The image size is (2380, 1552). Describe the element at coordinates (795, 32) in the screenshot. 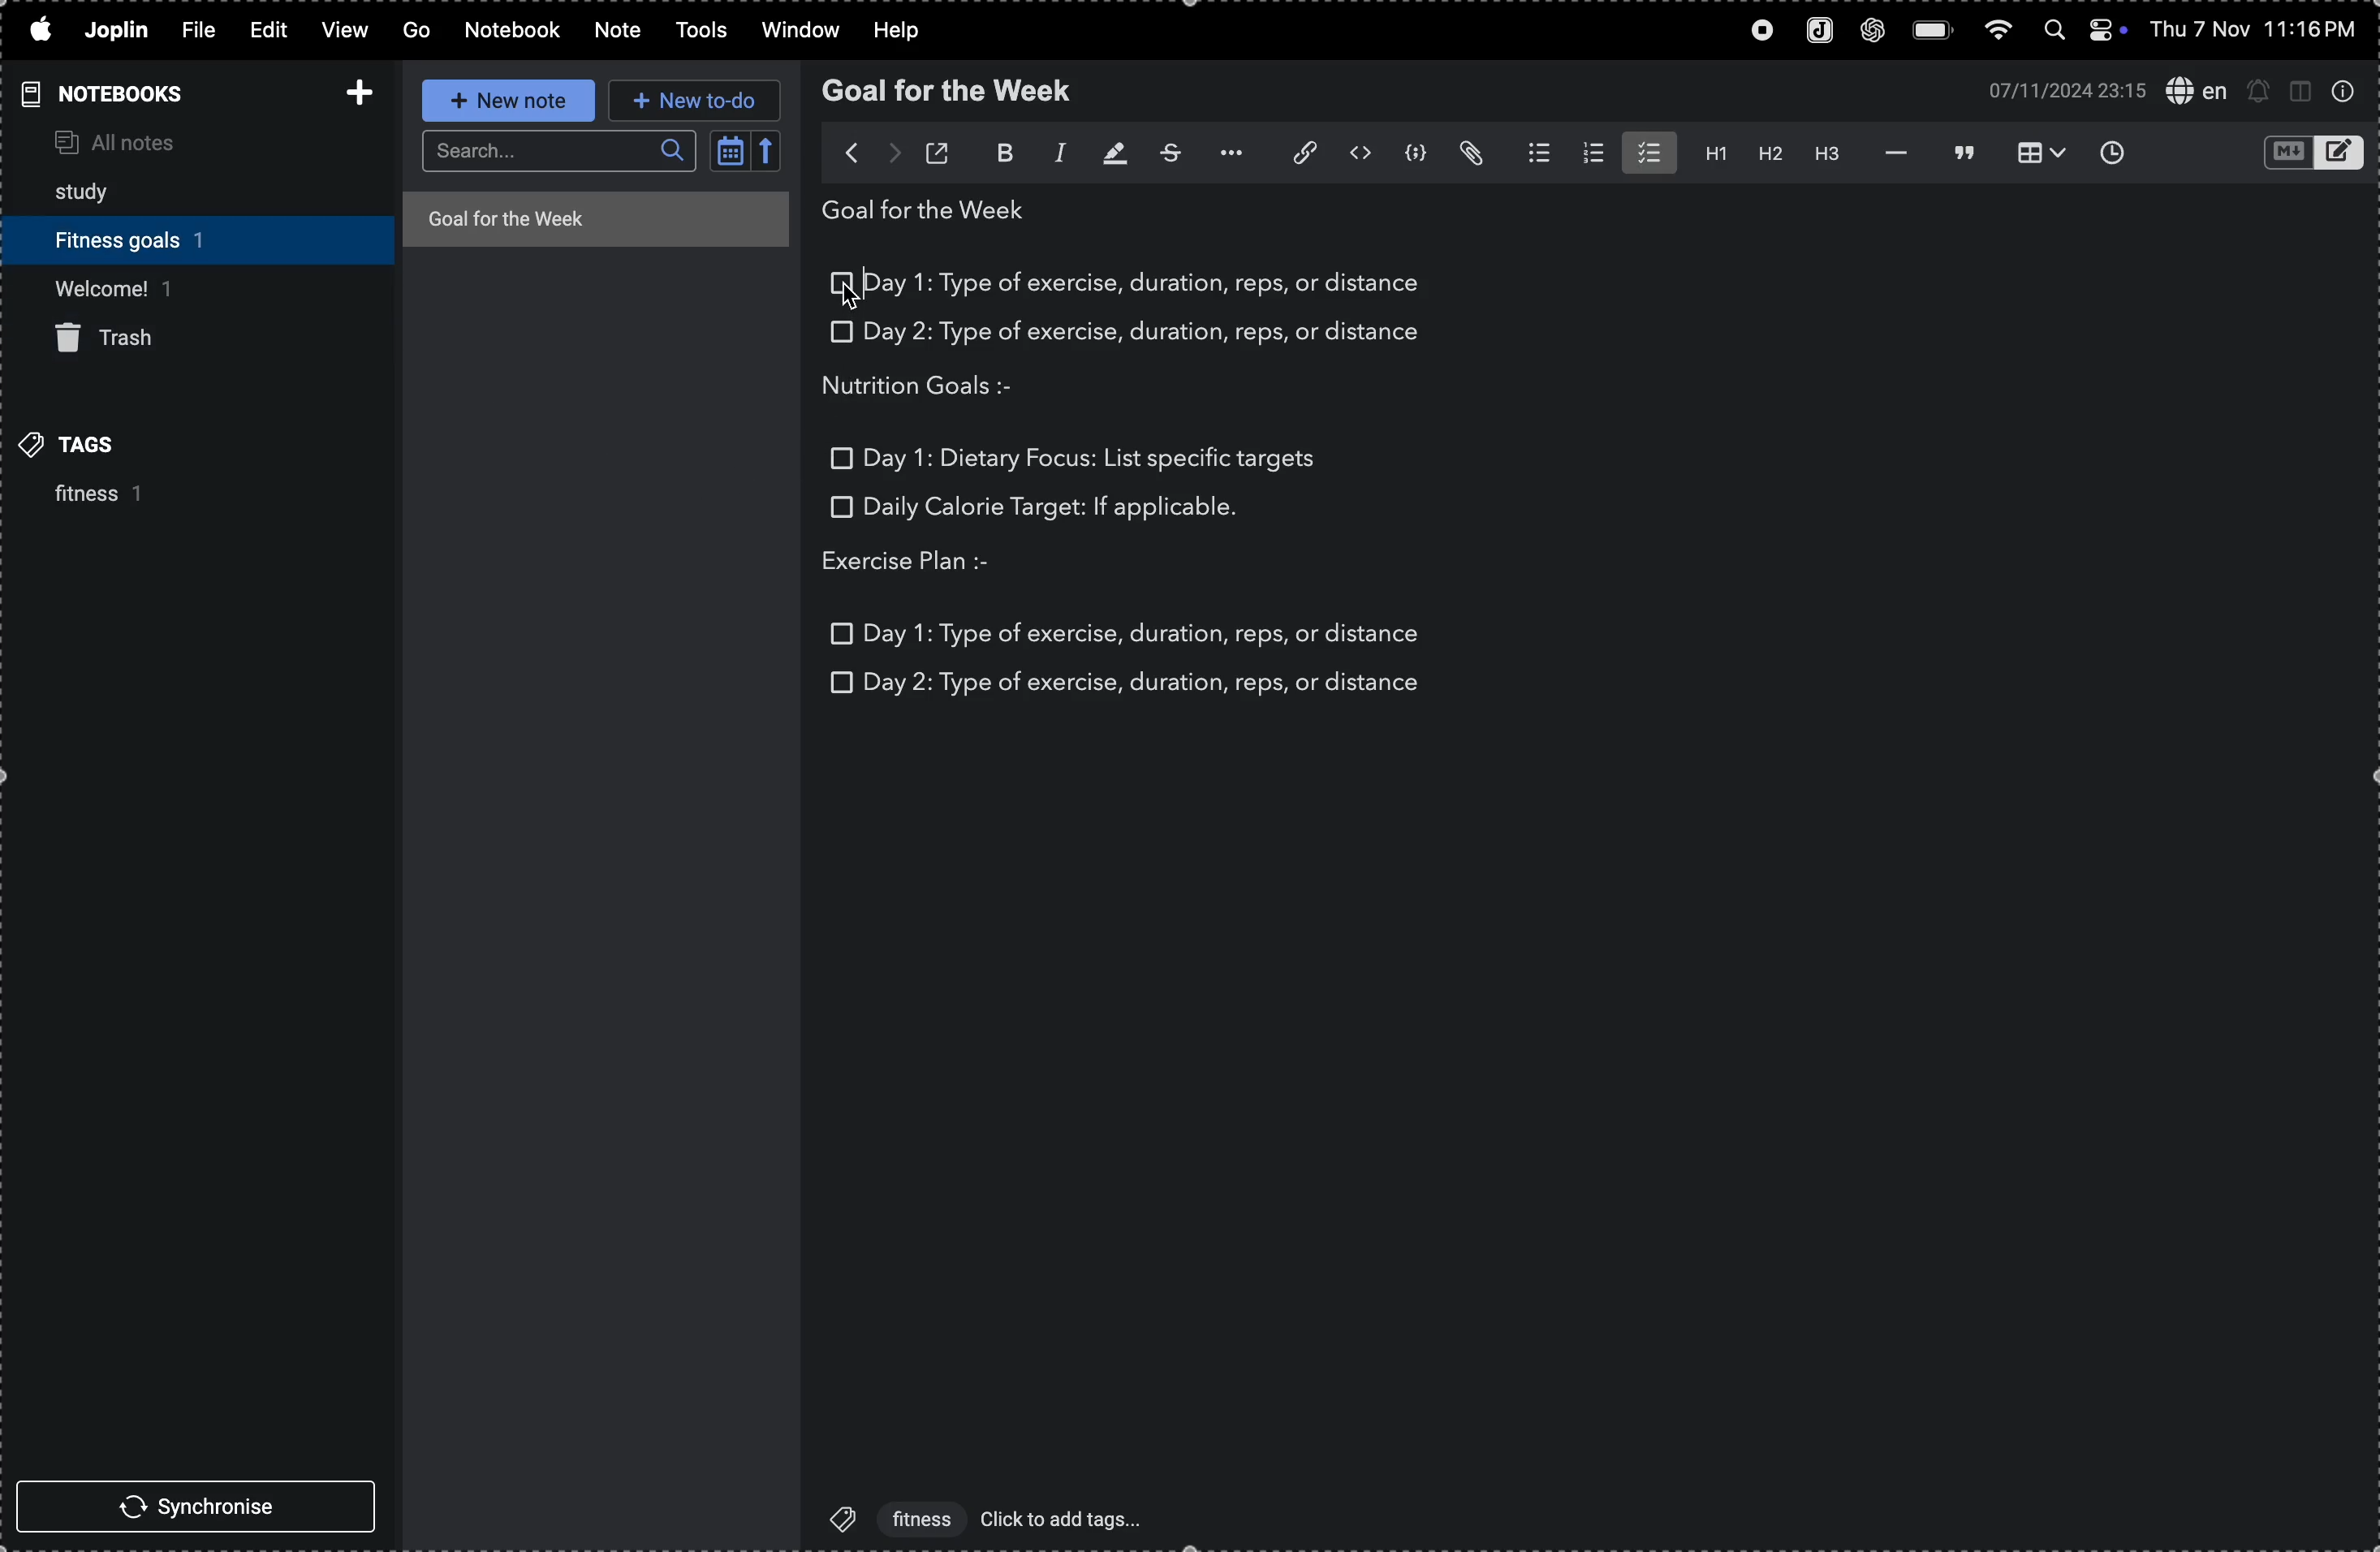

I see `window` at that location.